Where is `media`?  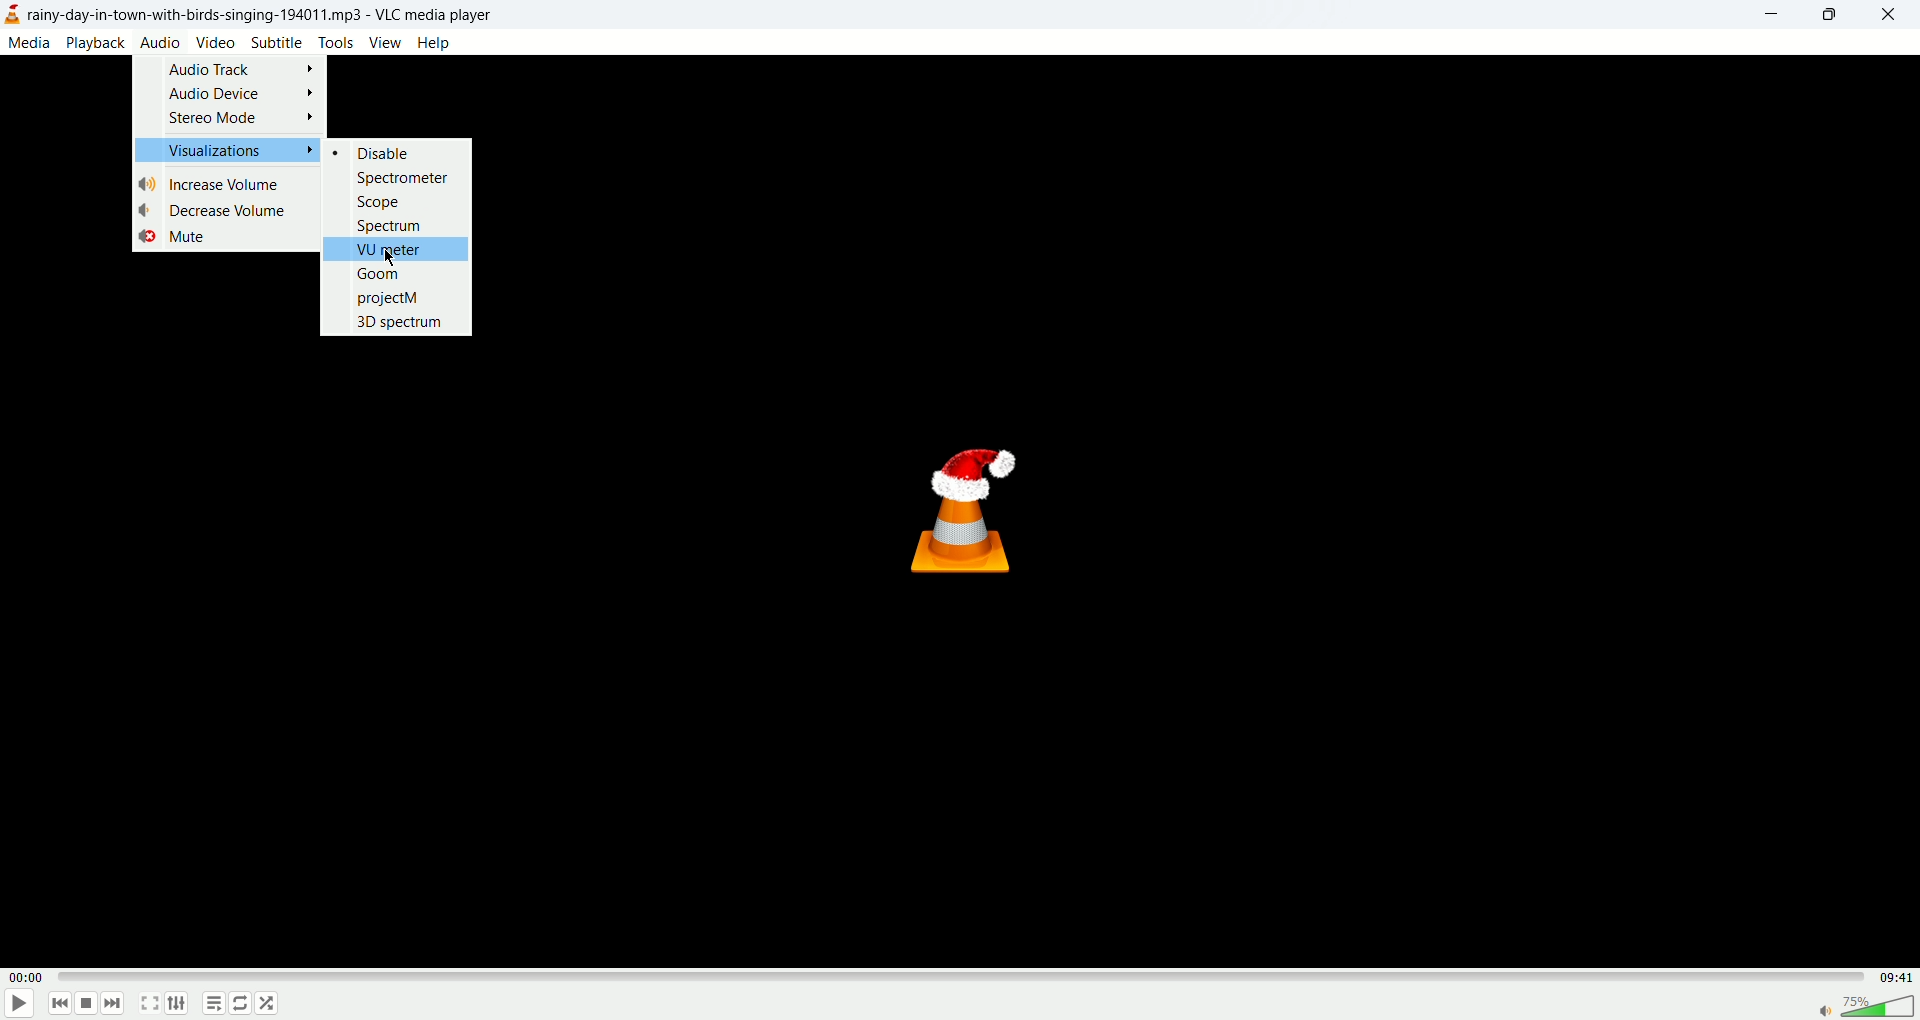 media is located at coordinates (32, 45).